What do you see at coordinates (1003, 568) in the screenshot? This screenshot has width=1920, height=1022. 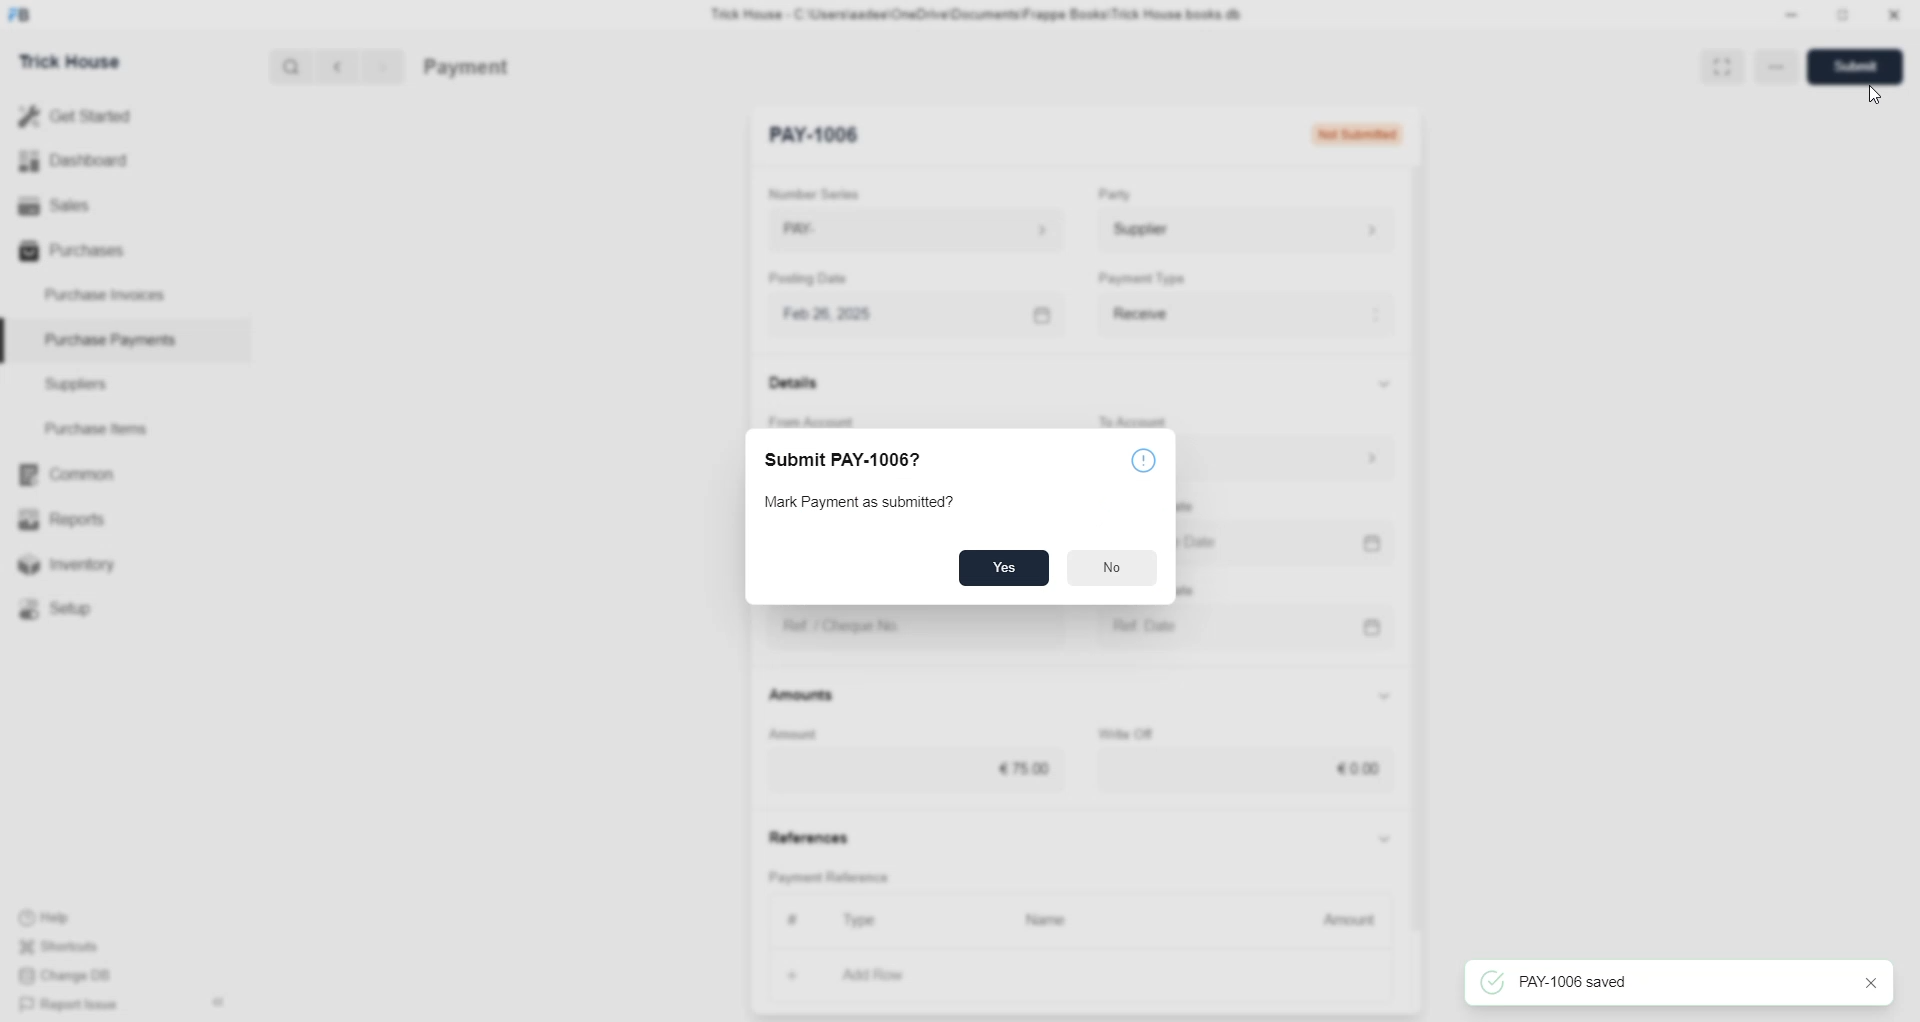 I see `Yes` at bounding box center [1003, 568].